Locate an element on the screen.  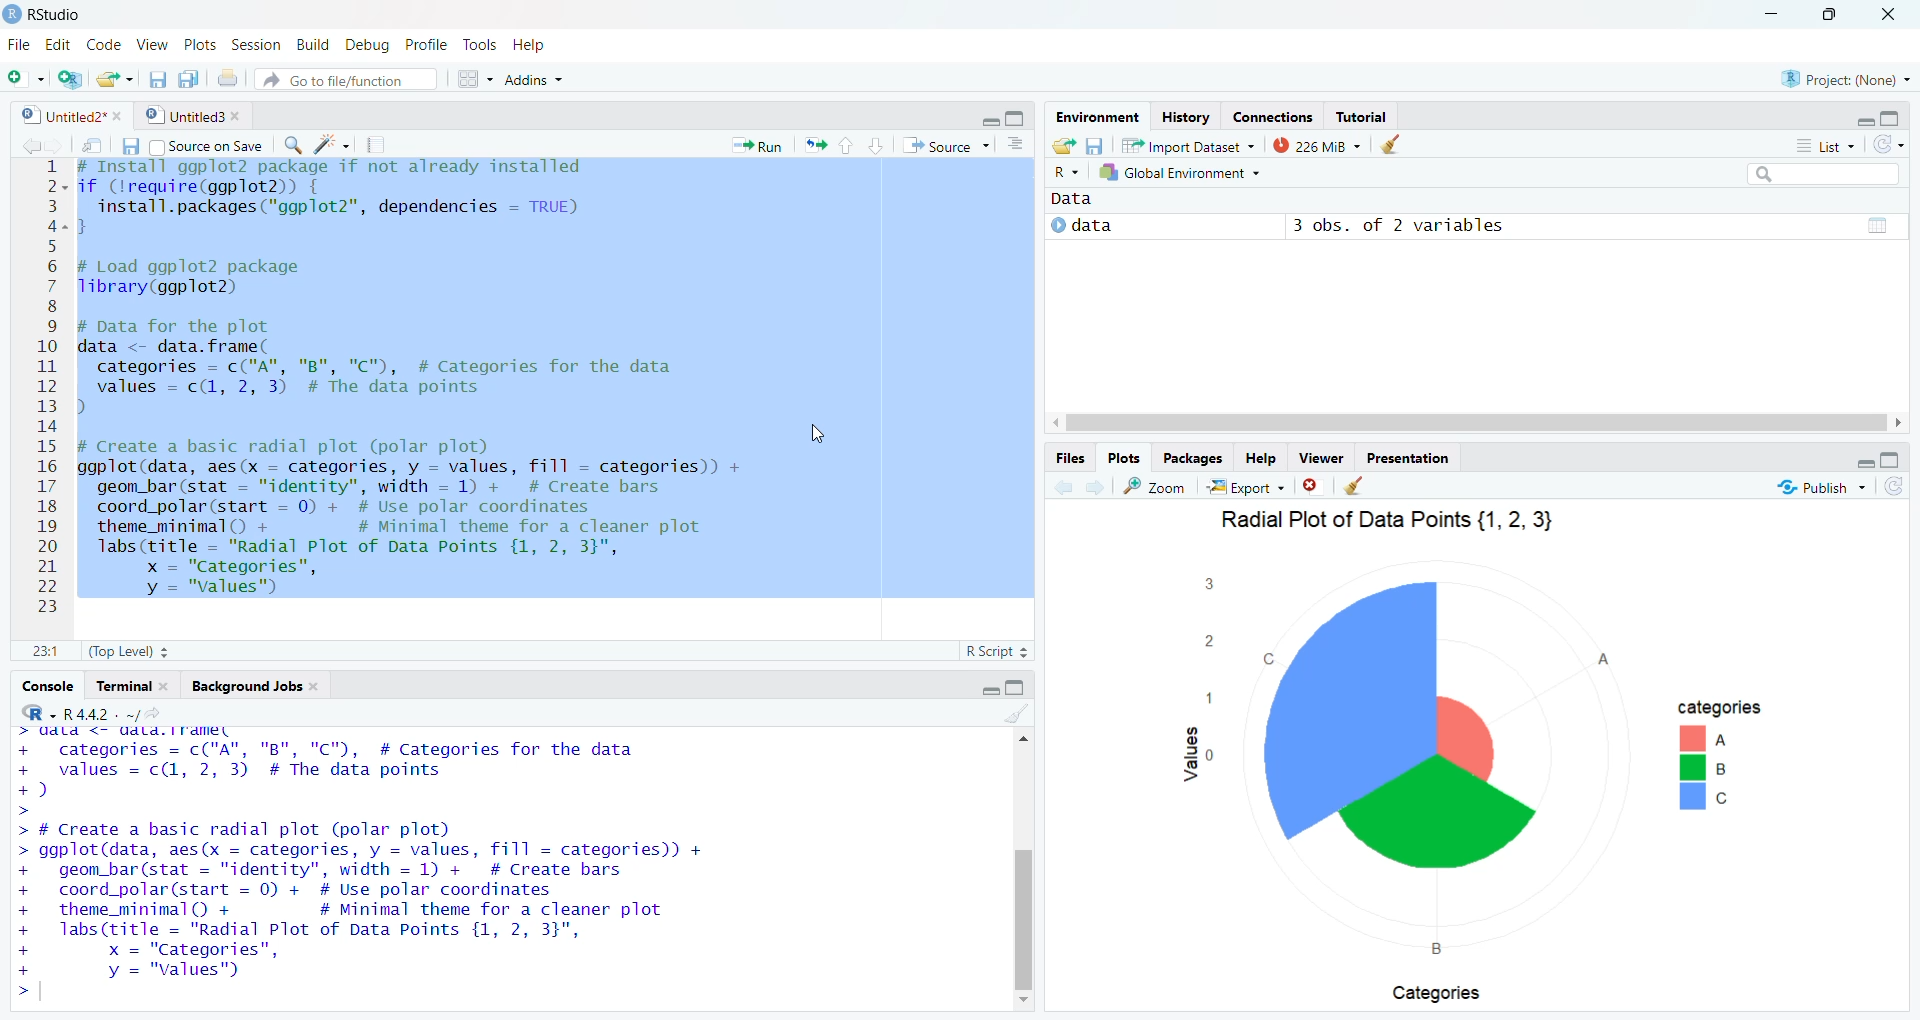
Minimize is located at coordinates (988, 121).